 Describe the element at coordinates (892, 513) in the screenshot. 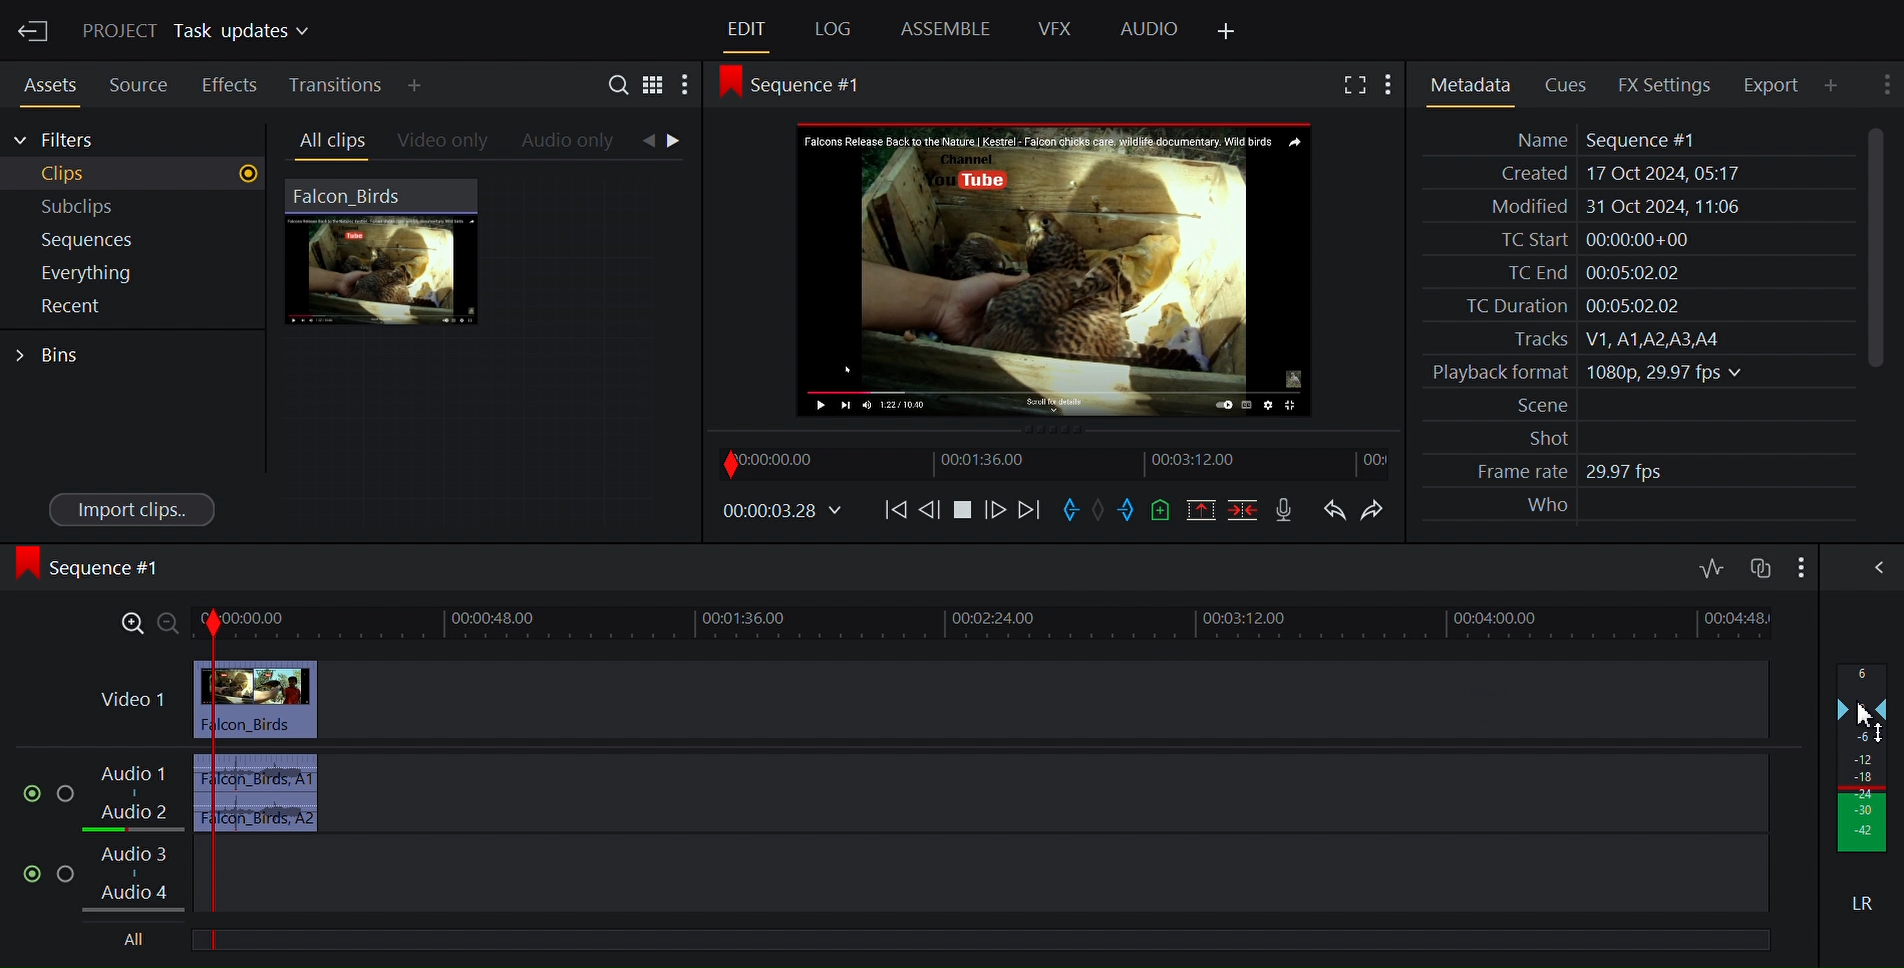

I see `Move backwards` at that location.